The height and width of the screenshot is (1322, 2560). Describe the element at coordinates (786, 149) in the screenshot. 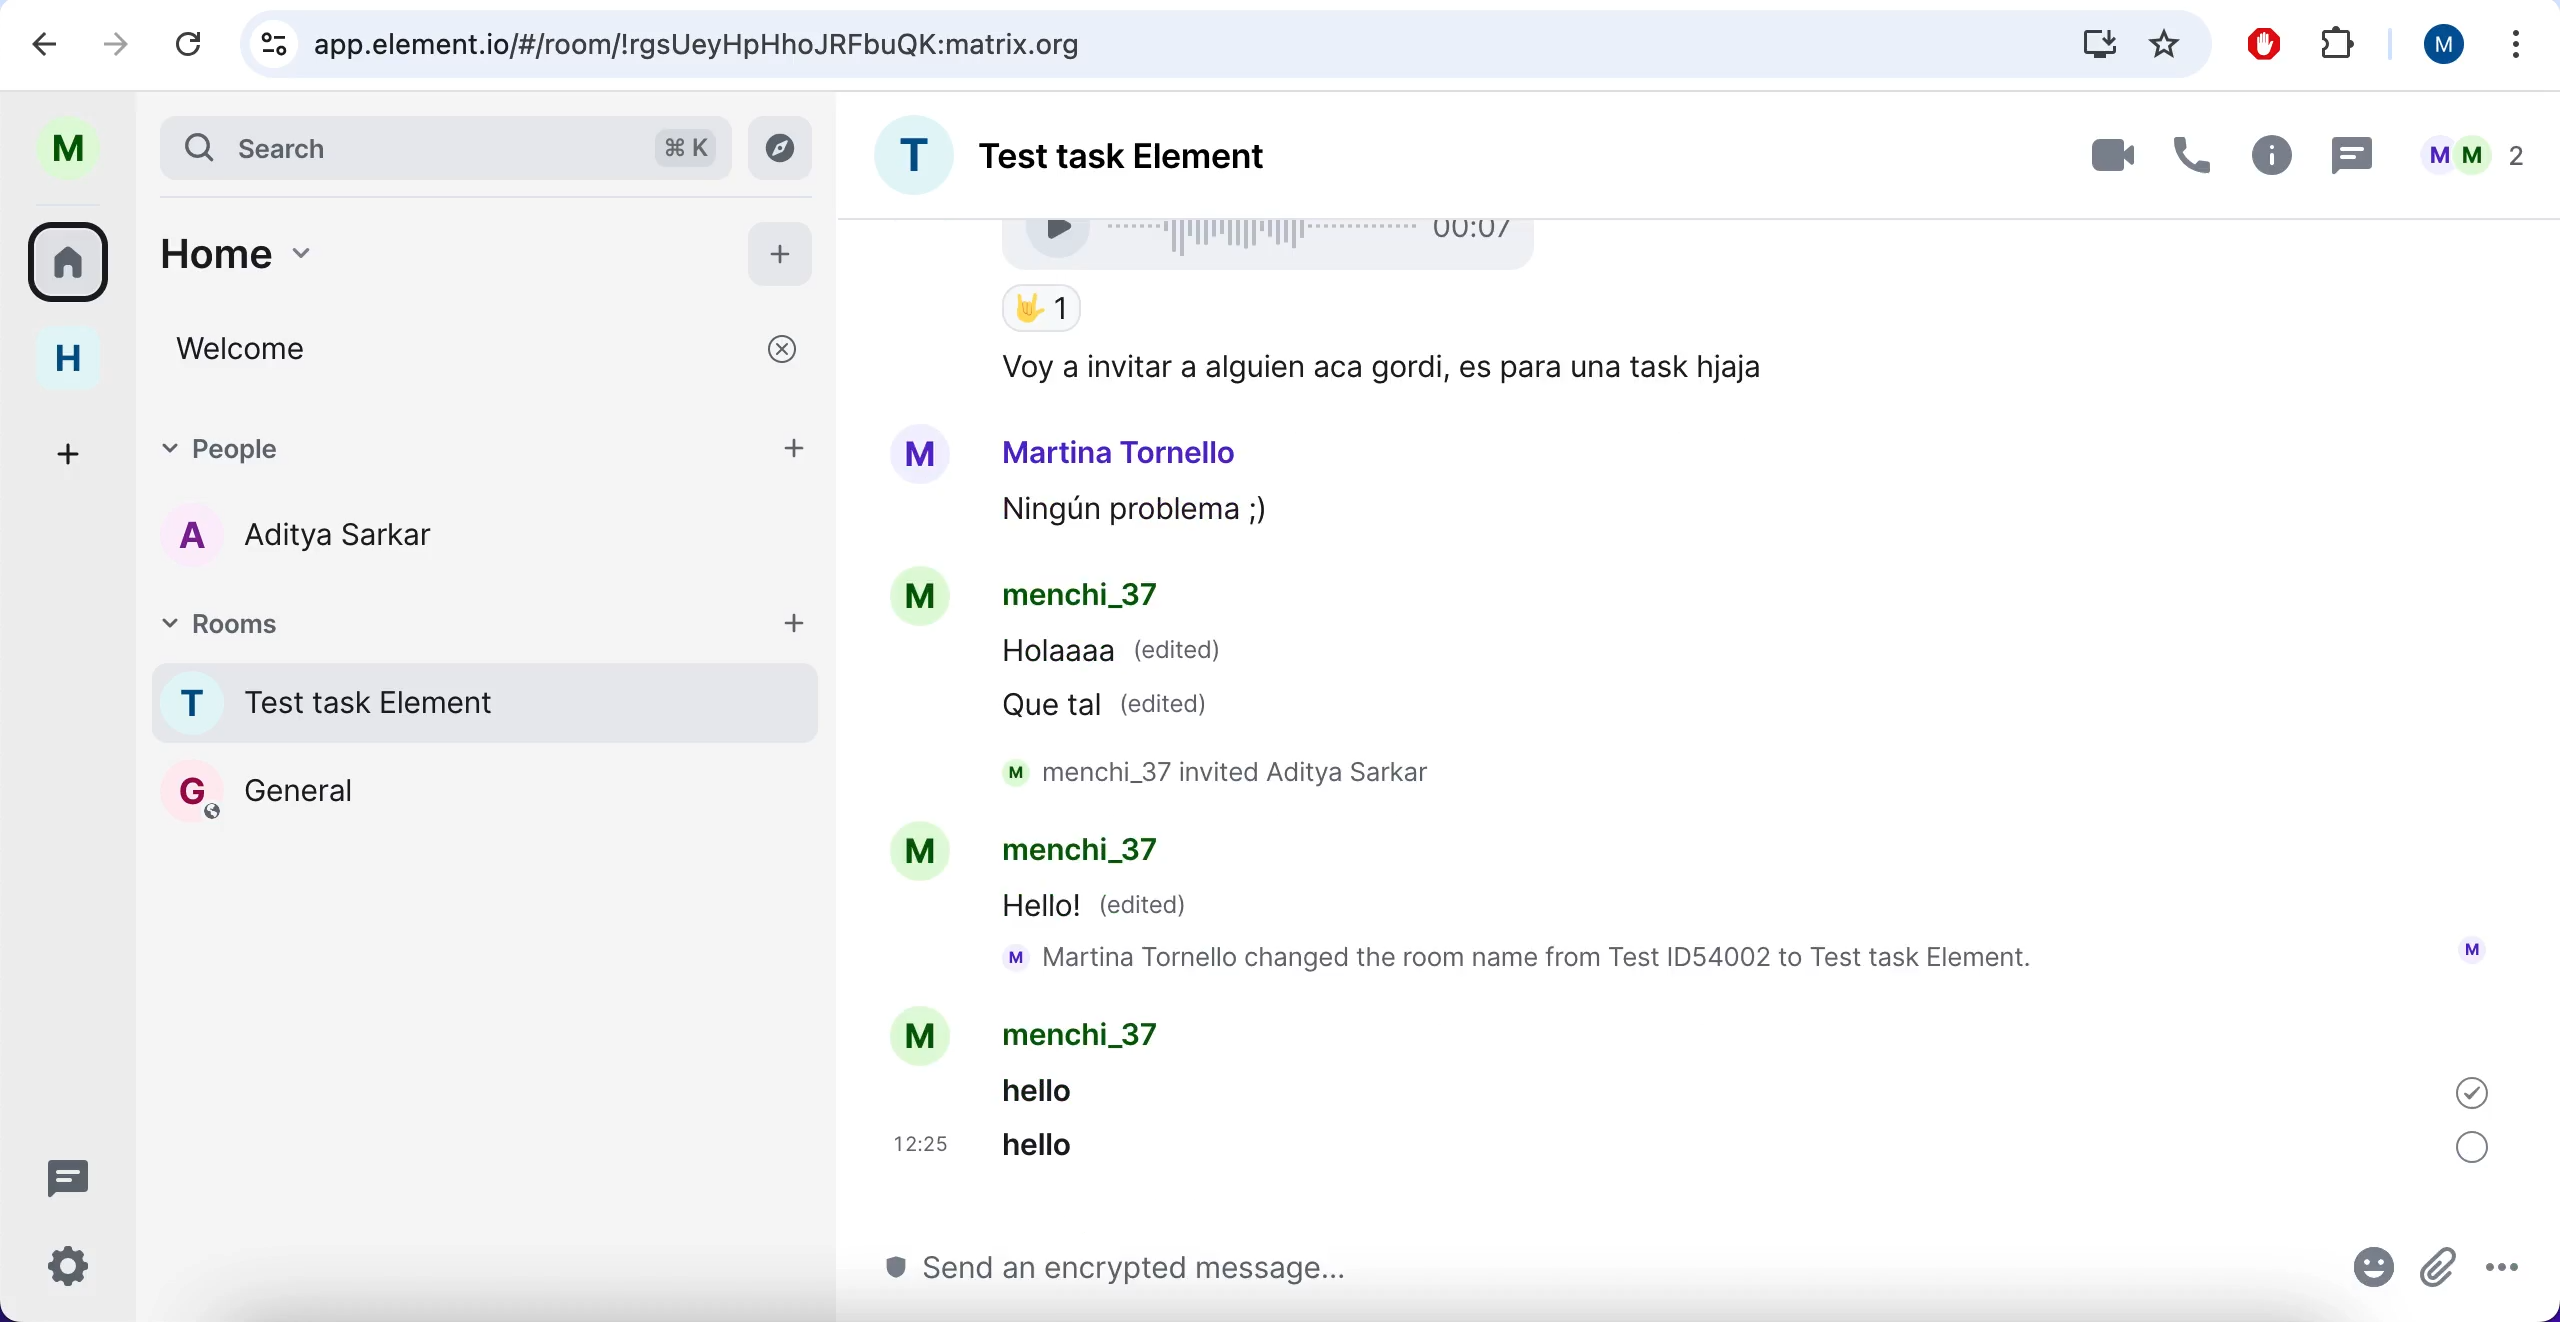

I see `explore rooms` at that location.